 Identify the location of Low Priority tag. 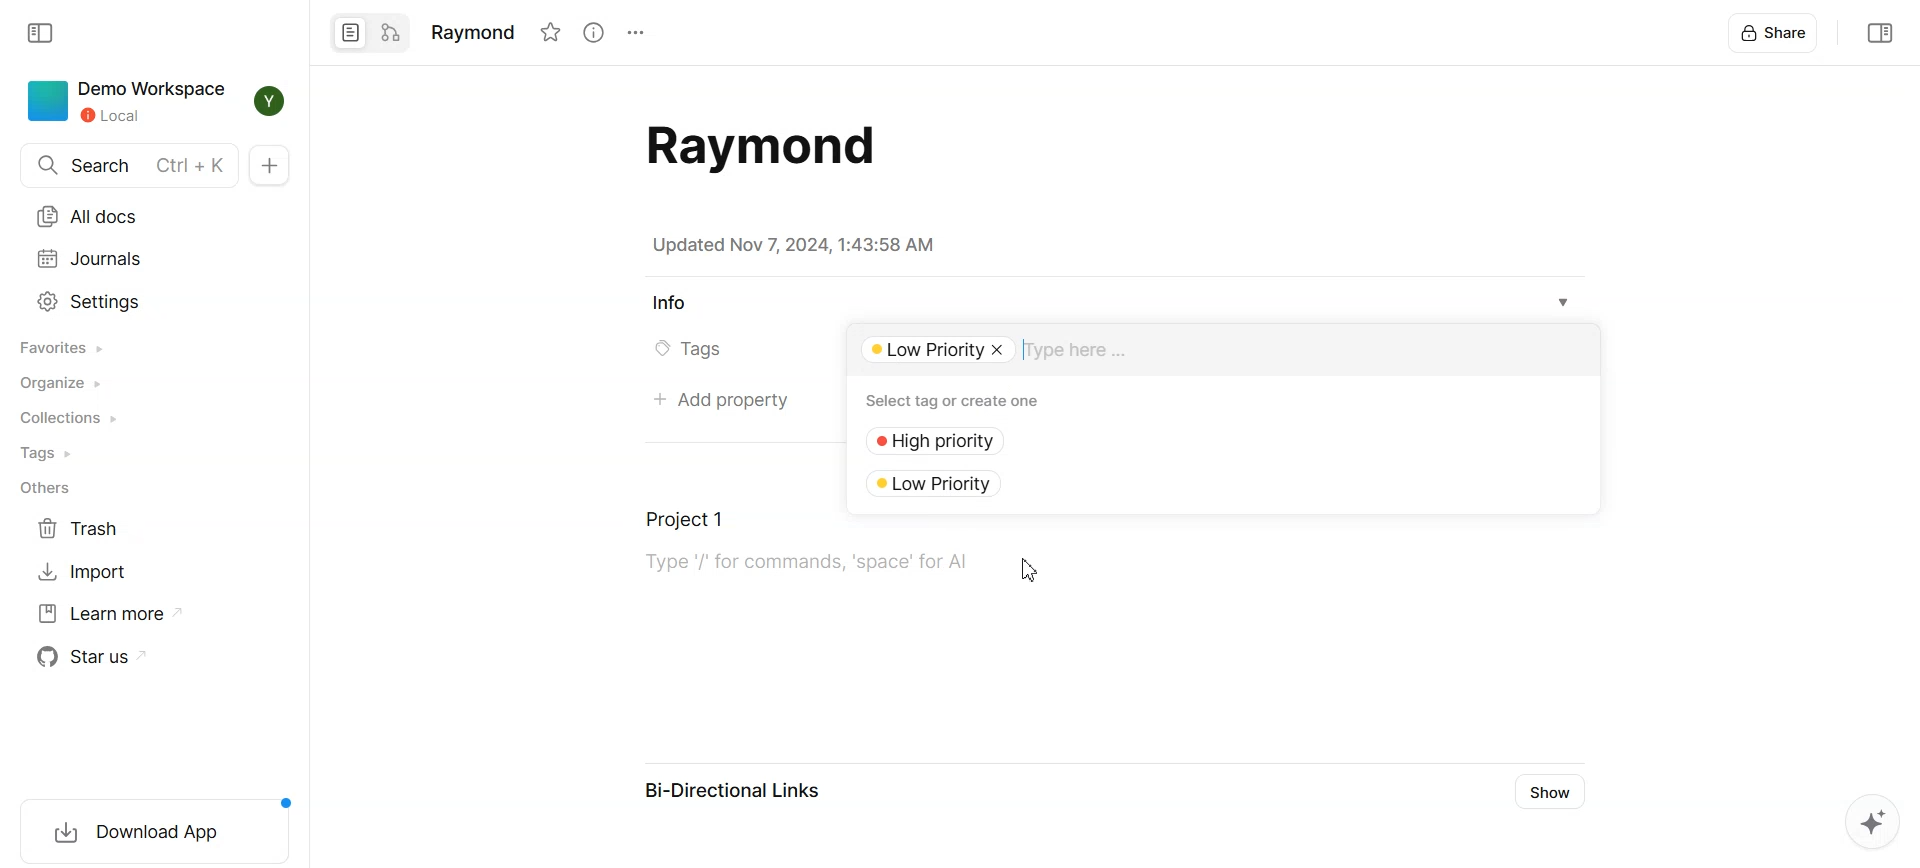
(947, 482).